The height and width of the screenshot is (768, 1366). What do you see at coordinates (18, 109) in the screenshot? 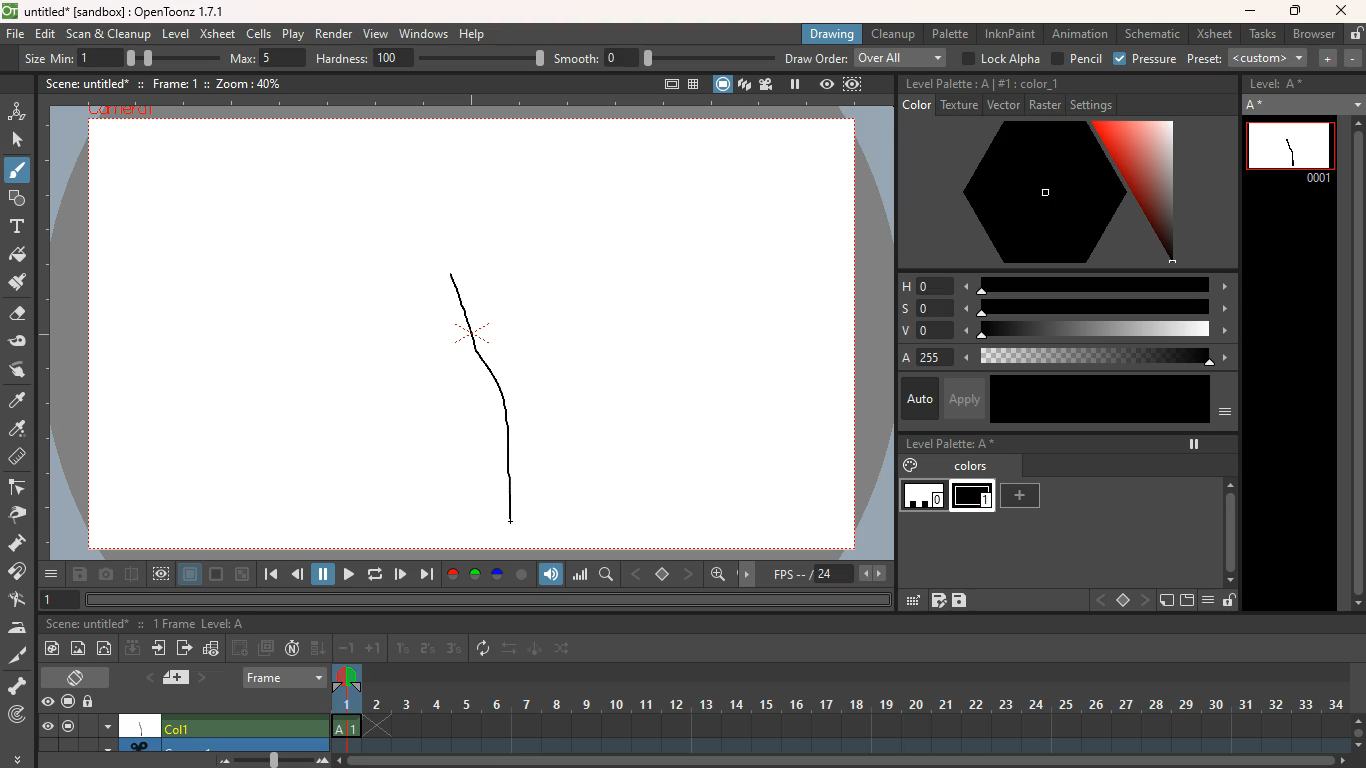
I see `animation` at bounding box center [18, 109].